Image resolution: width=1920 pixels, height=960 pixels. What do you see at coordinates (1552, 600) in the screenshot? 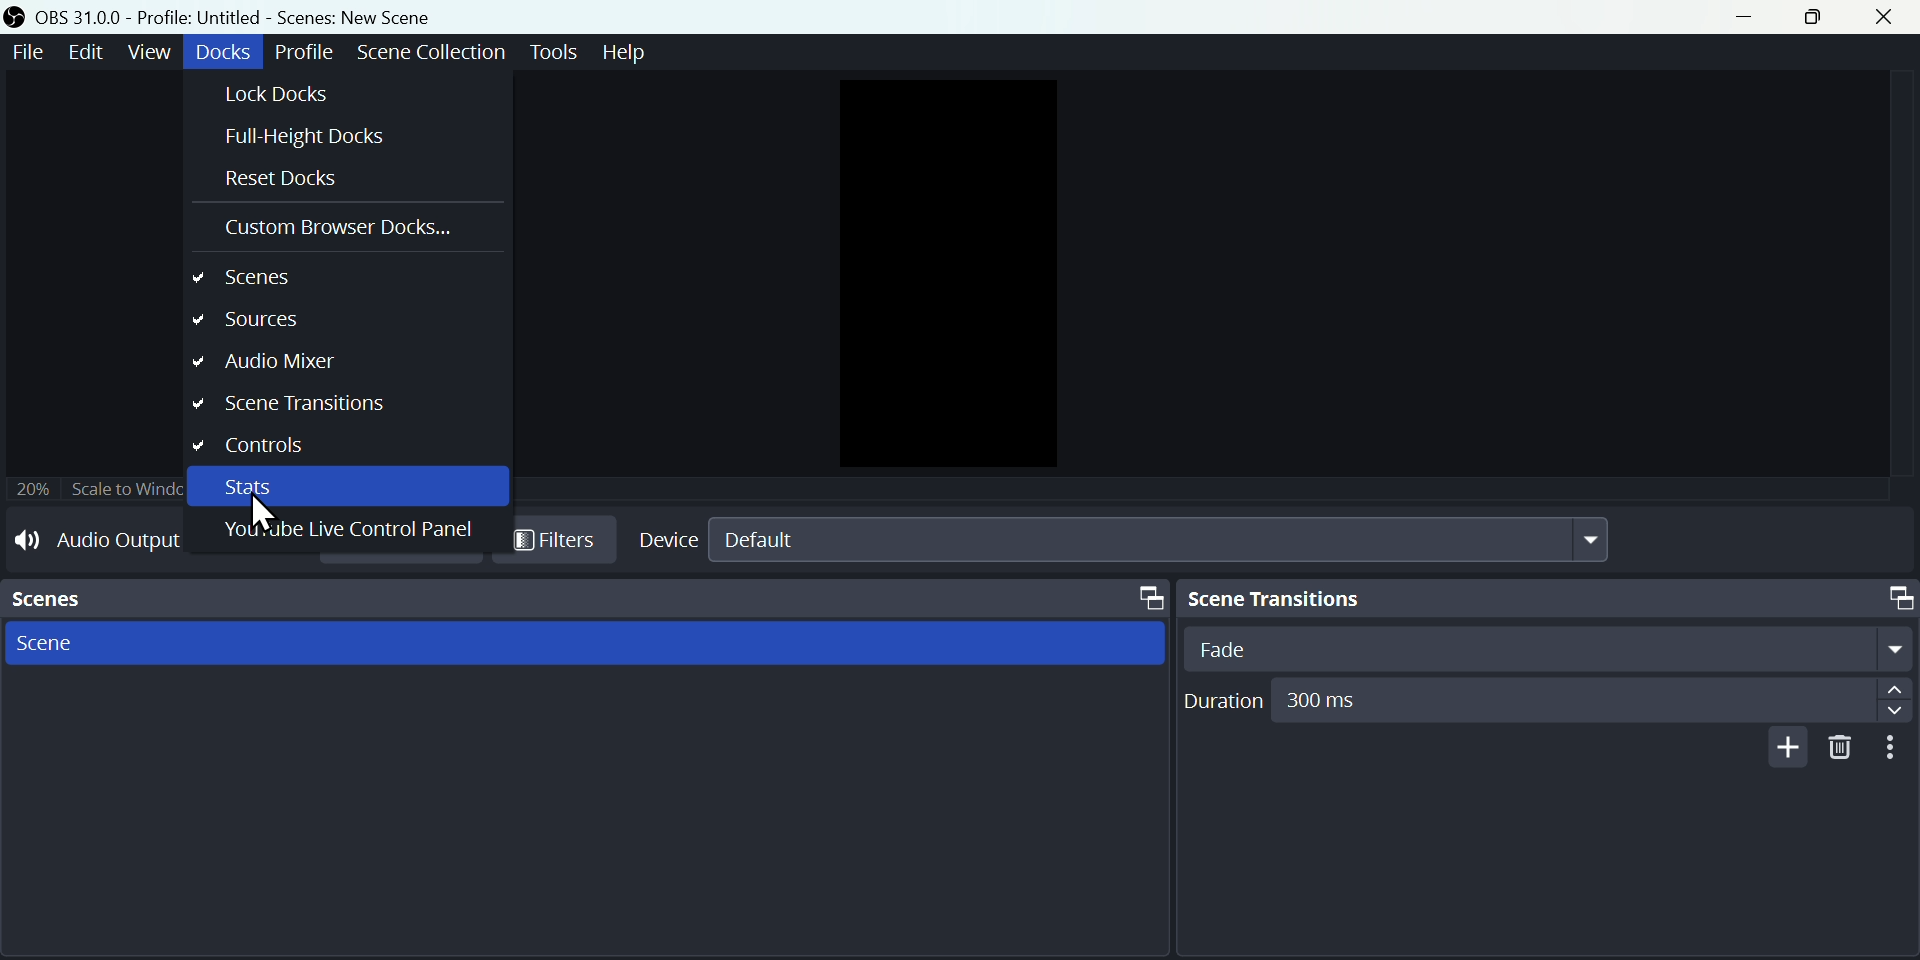
I see `Scene Transitions` at bounding box center [1552, 600].